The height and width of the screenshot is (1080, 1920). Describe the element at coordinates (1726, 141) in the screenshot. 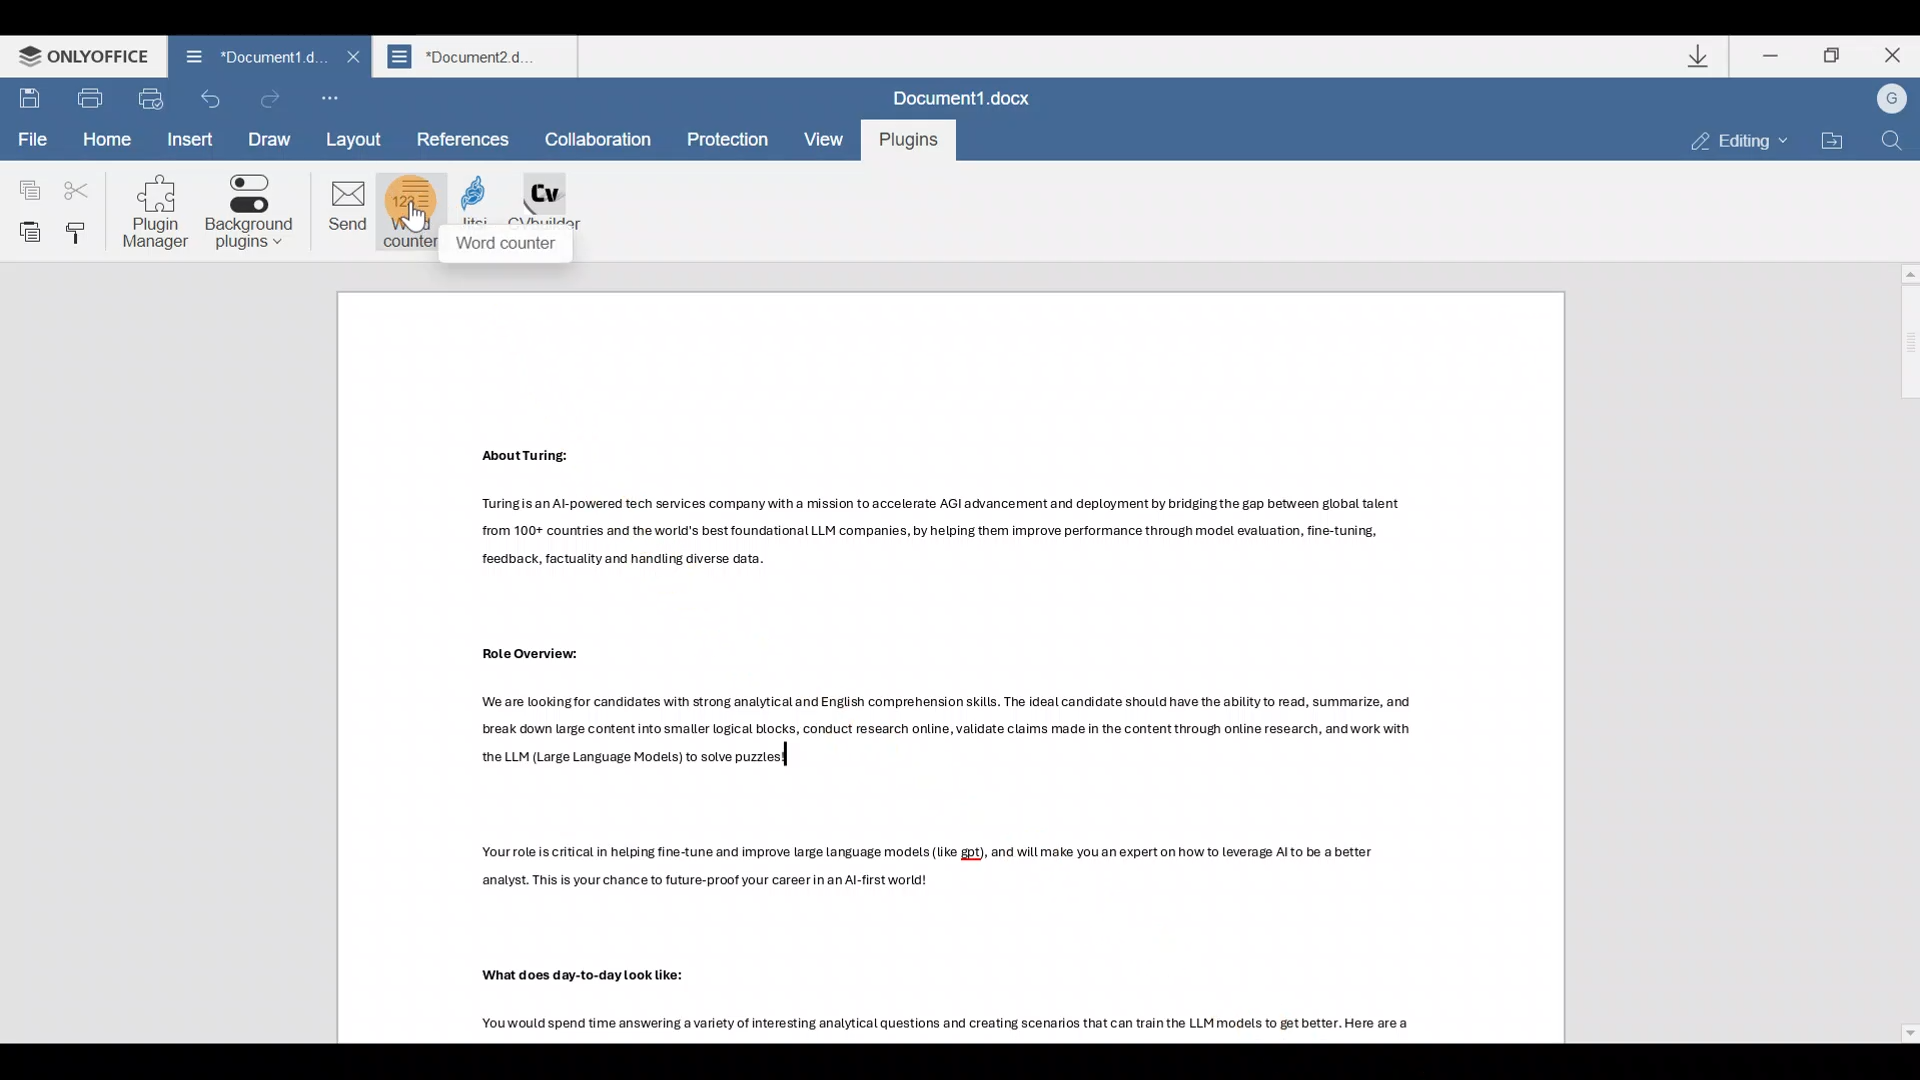

I see `Editing mode` at that location.